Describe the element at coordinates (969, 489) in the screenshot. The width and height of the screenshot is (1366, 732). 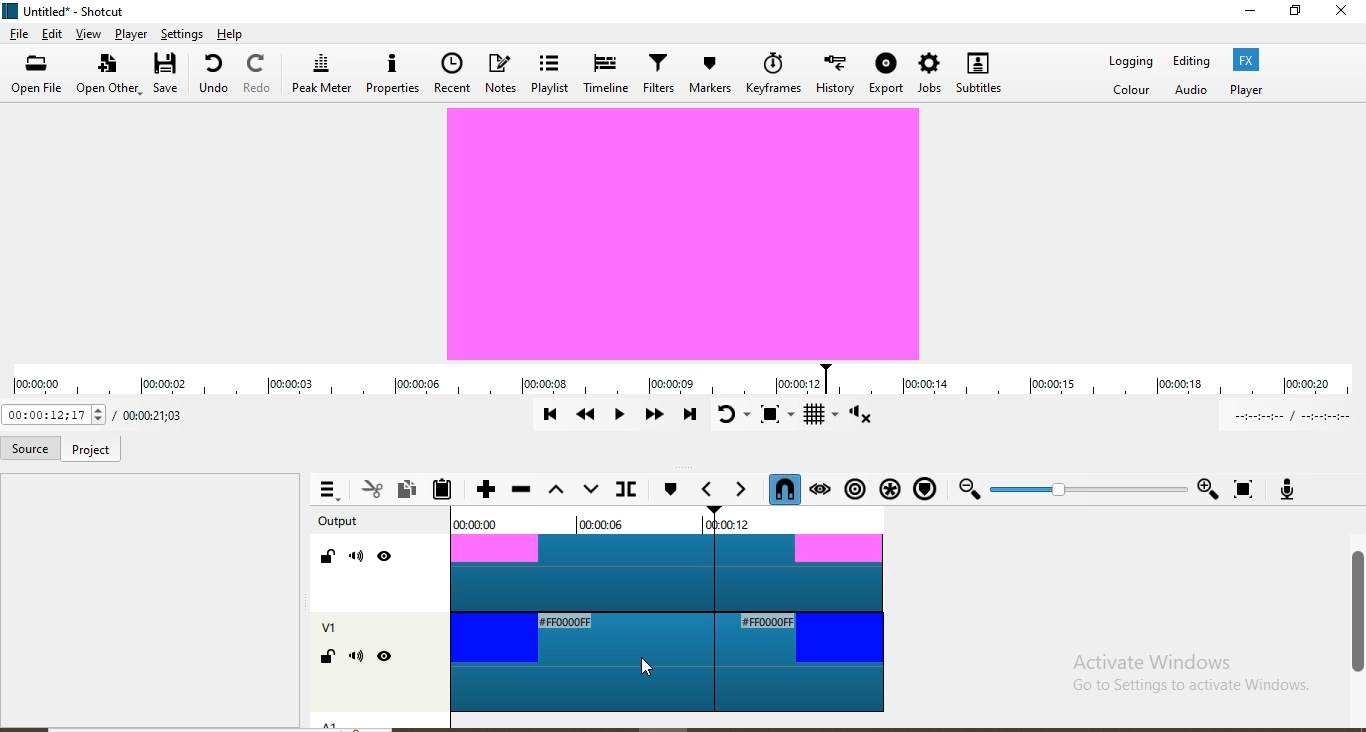
I see `Zoom out` at that location.